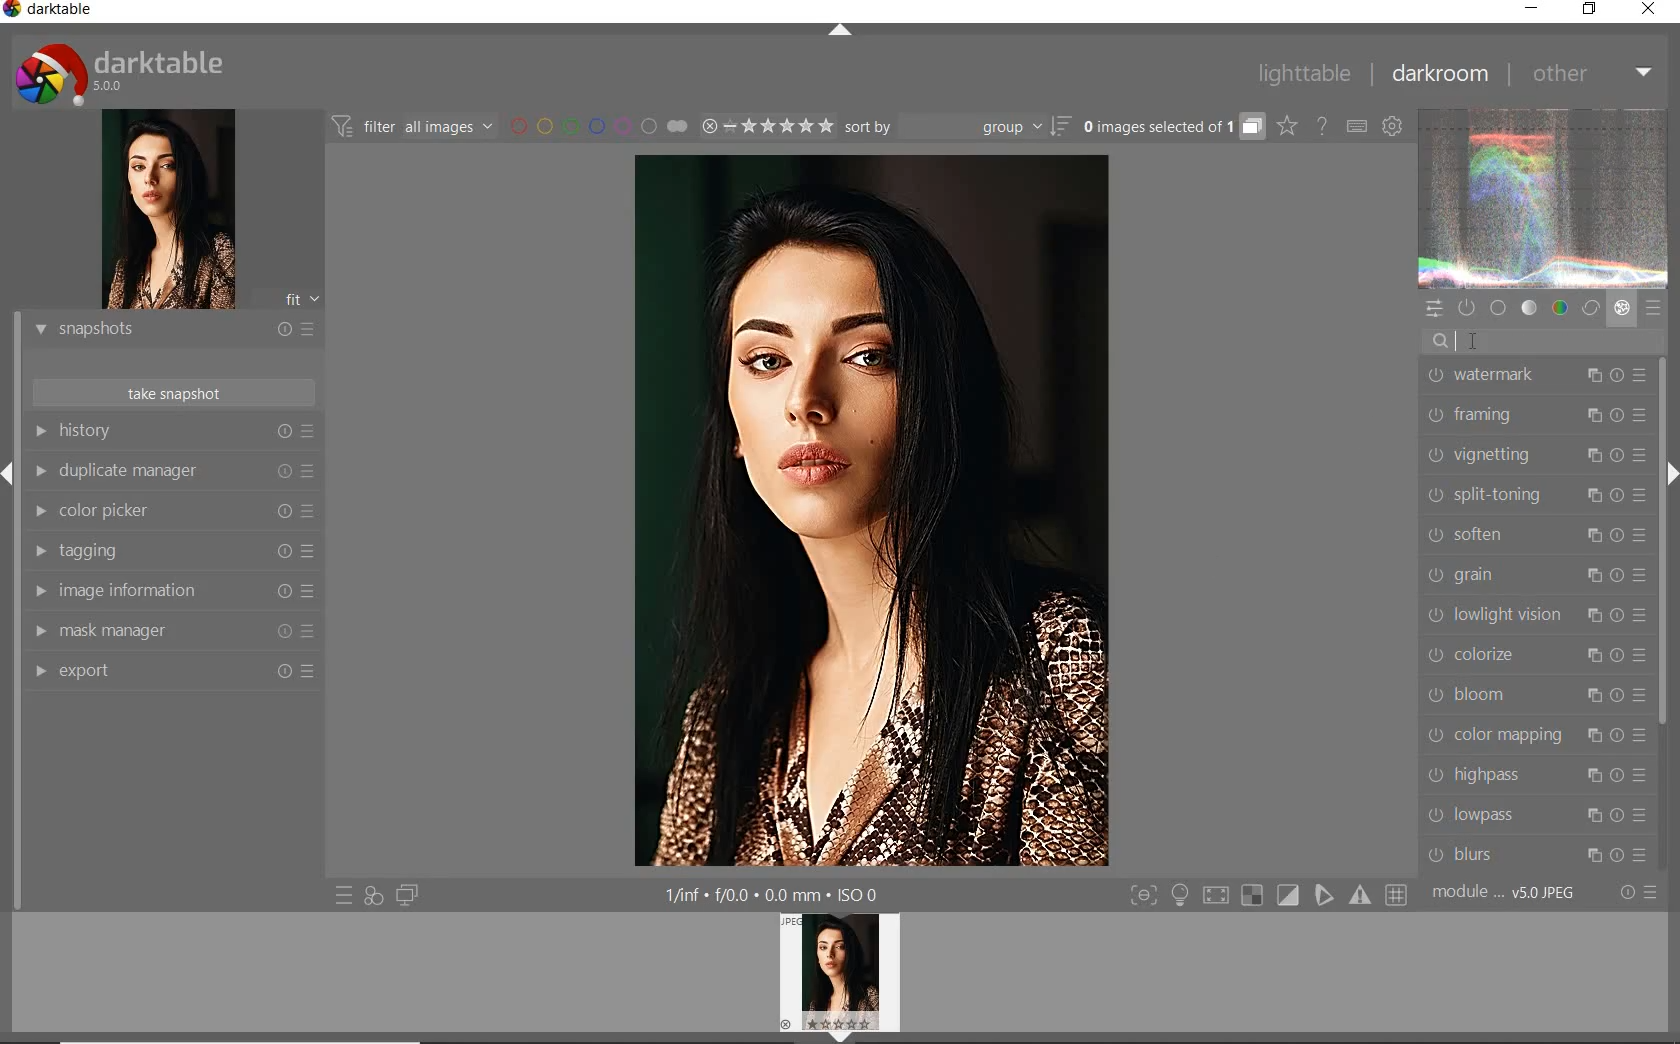  Describe the element at coordinates (172, 632) in the screenshot. I see `MAASK MANAGER` at that location.